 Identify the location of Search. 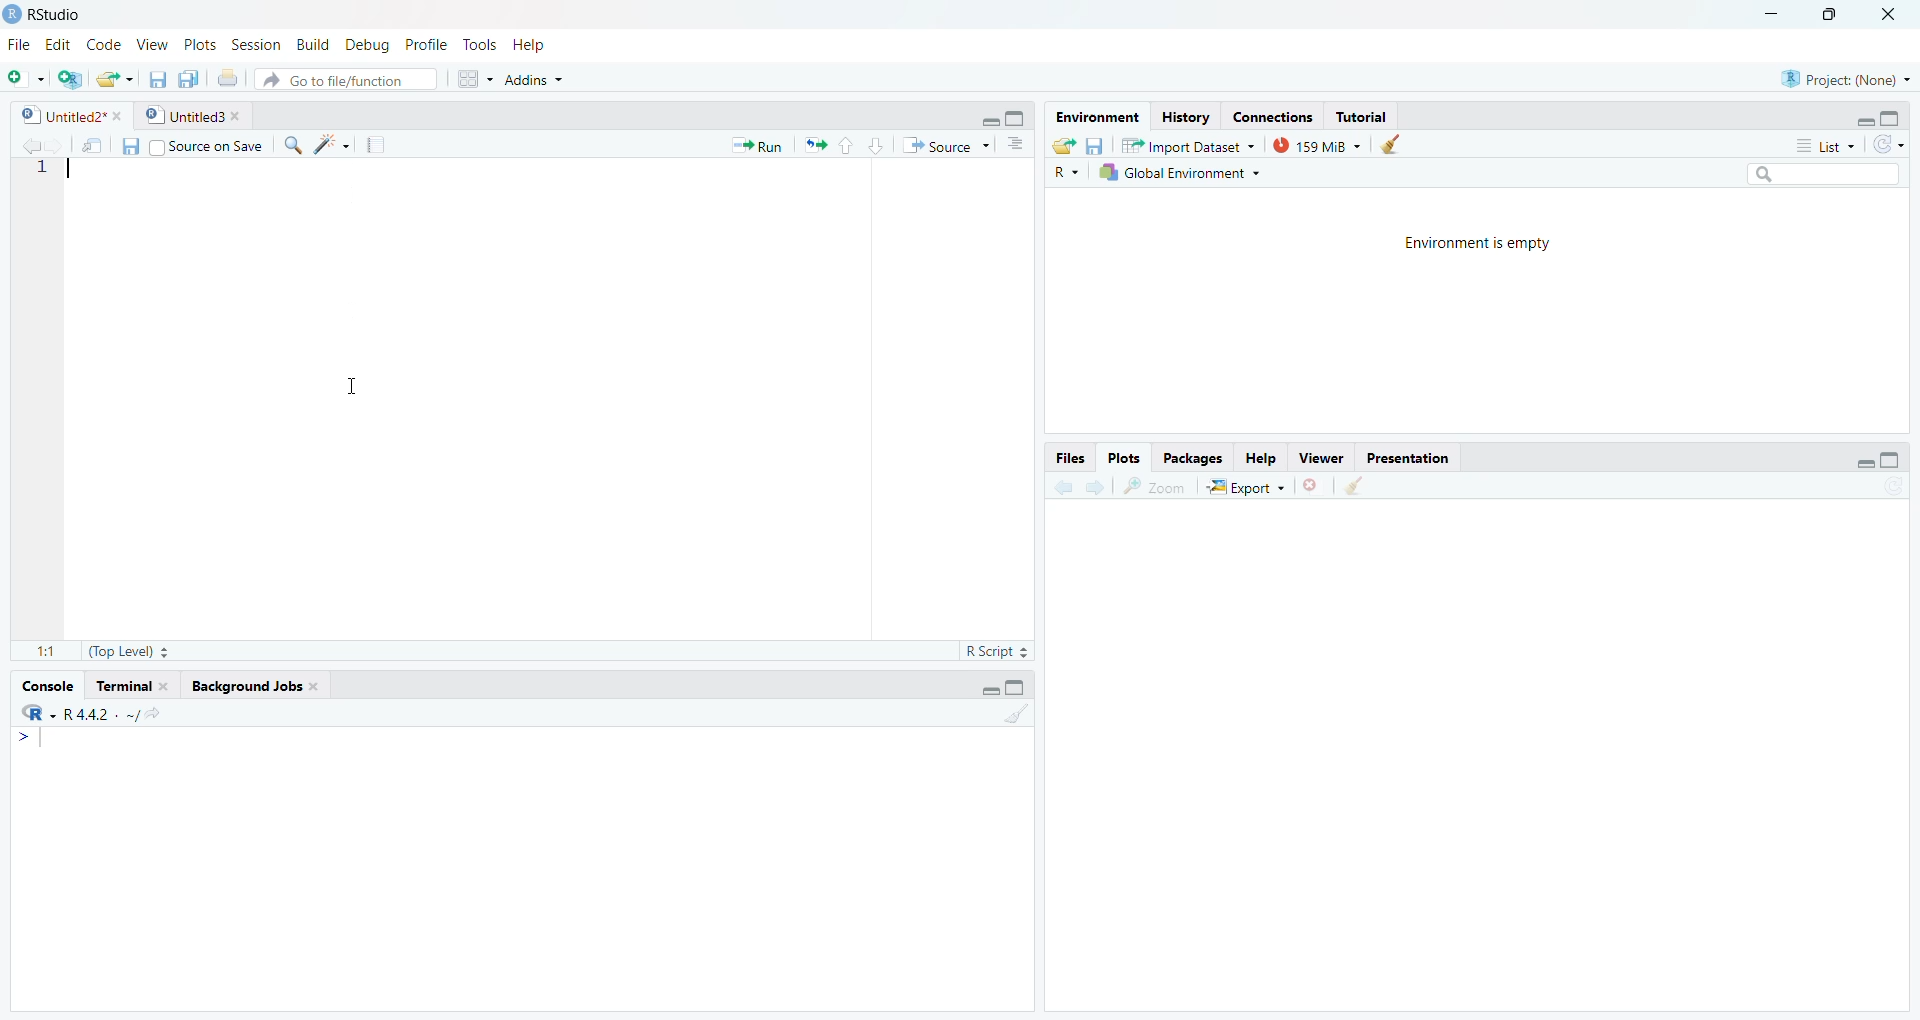
(1820, 173).